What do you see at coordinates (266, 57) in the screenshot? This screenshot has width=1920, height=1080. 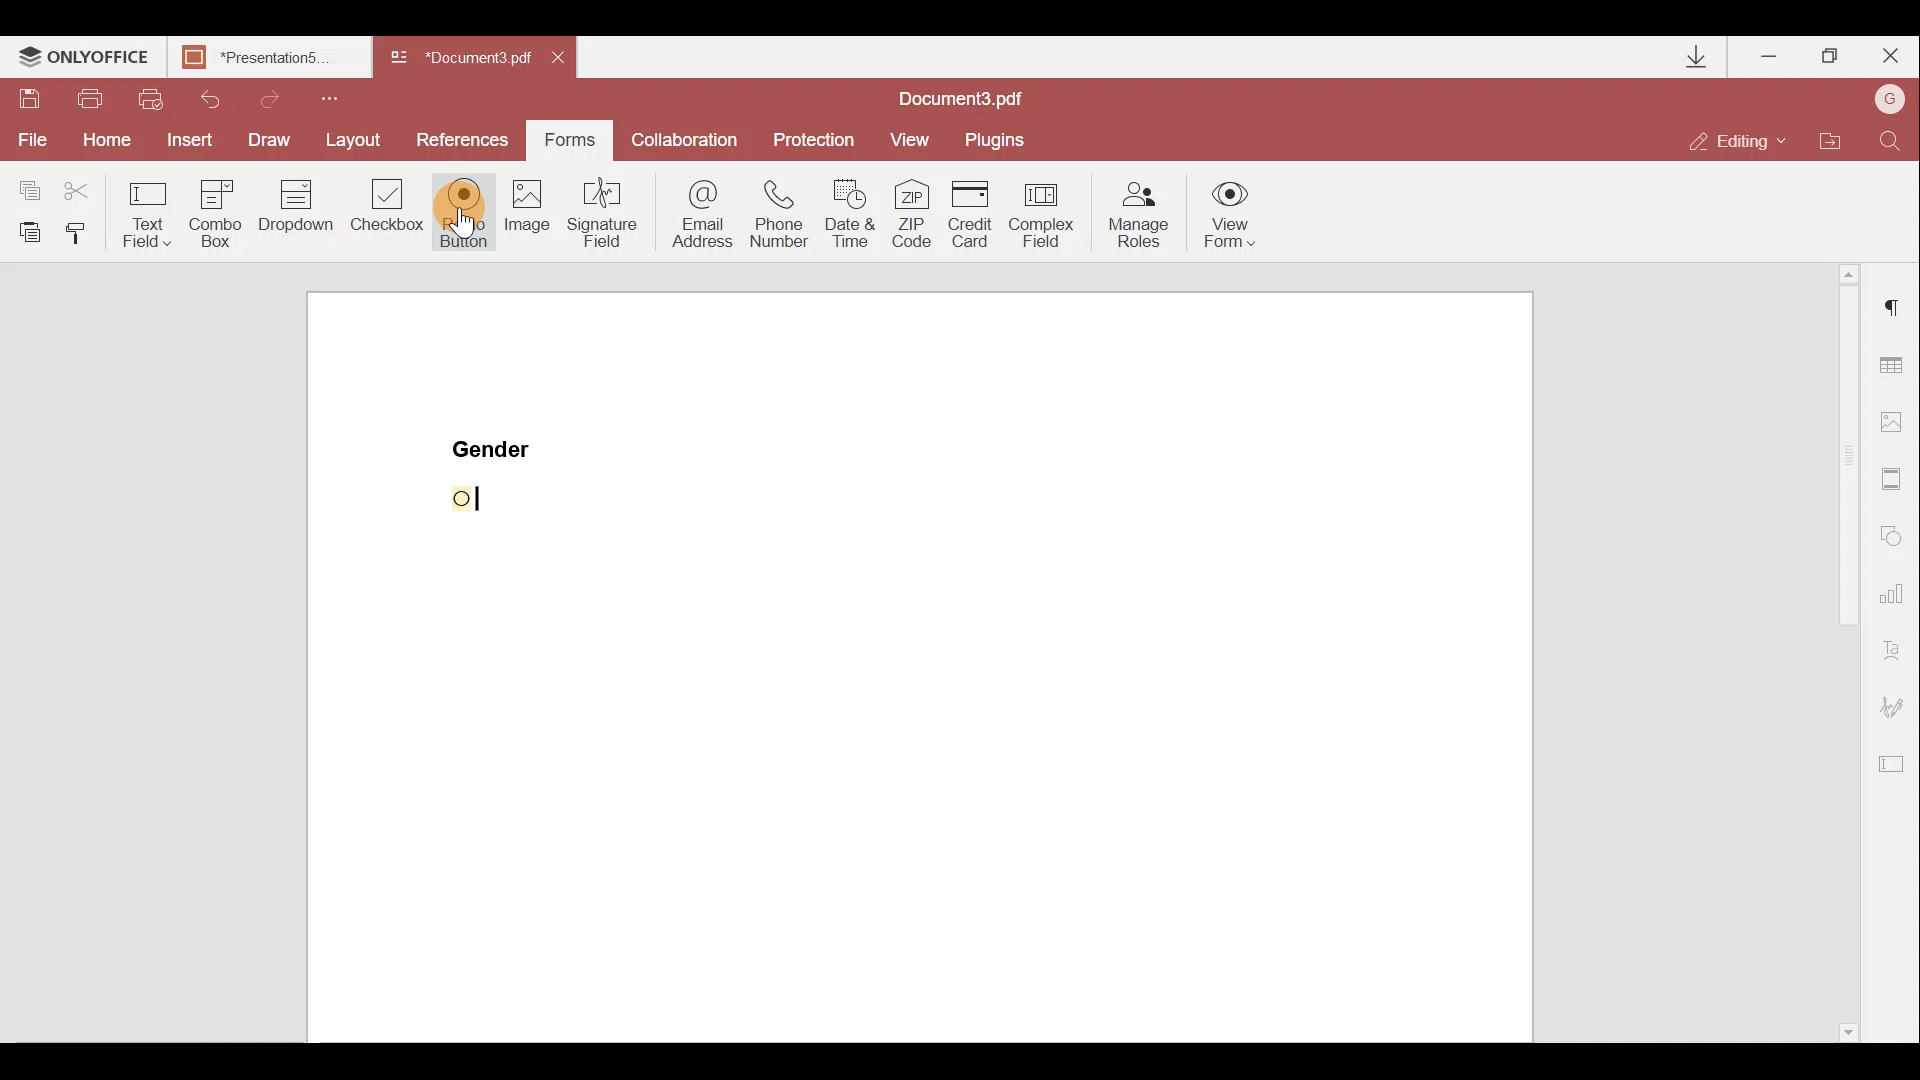 I see `Document name` at bounding box center [266, 57].